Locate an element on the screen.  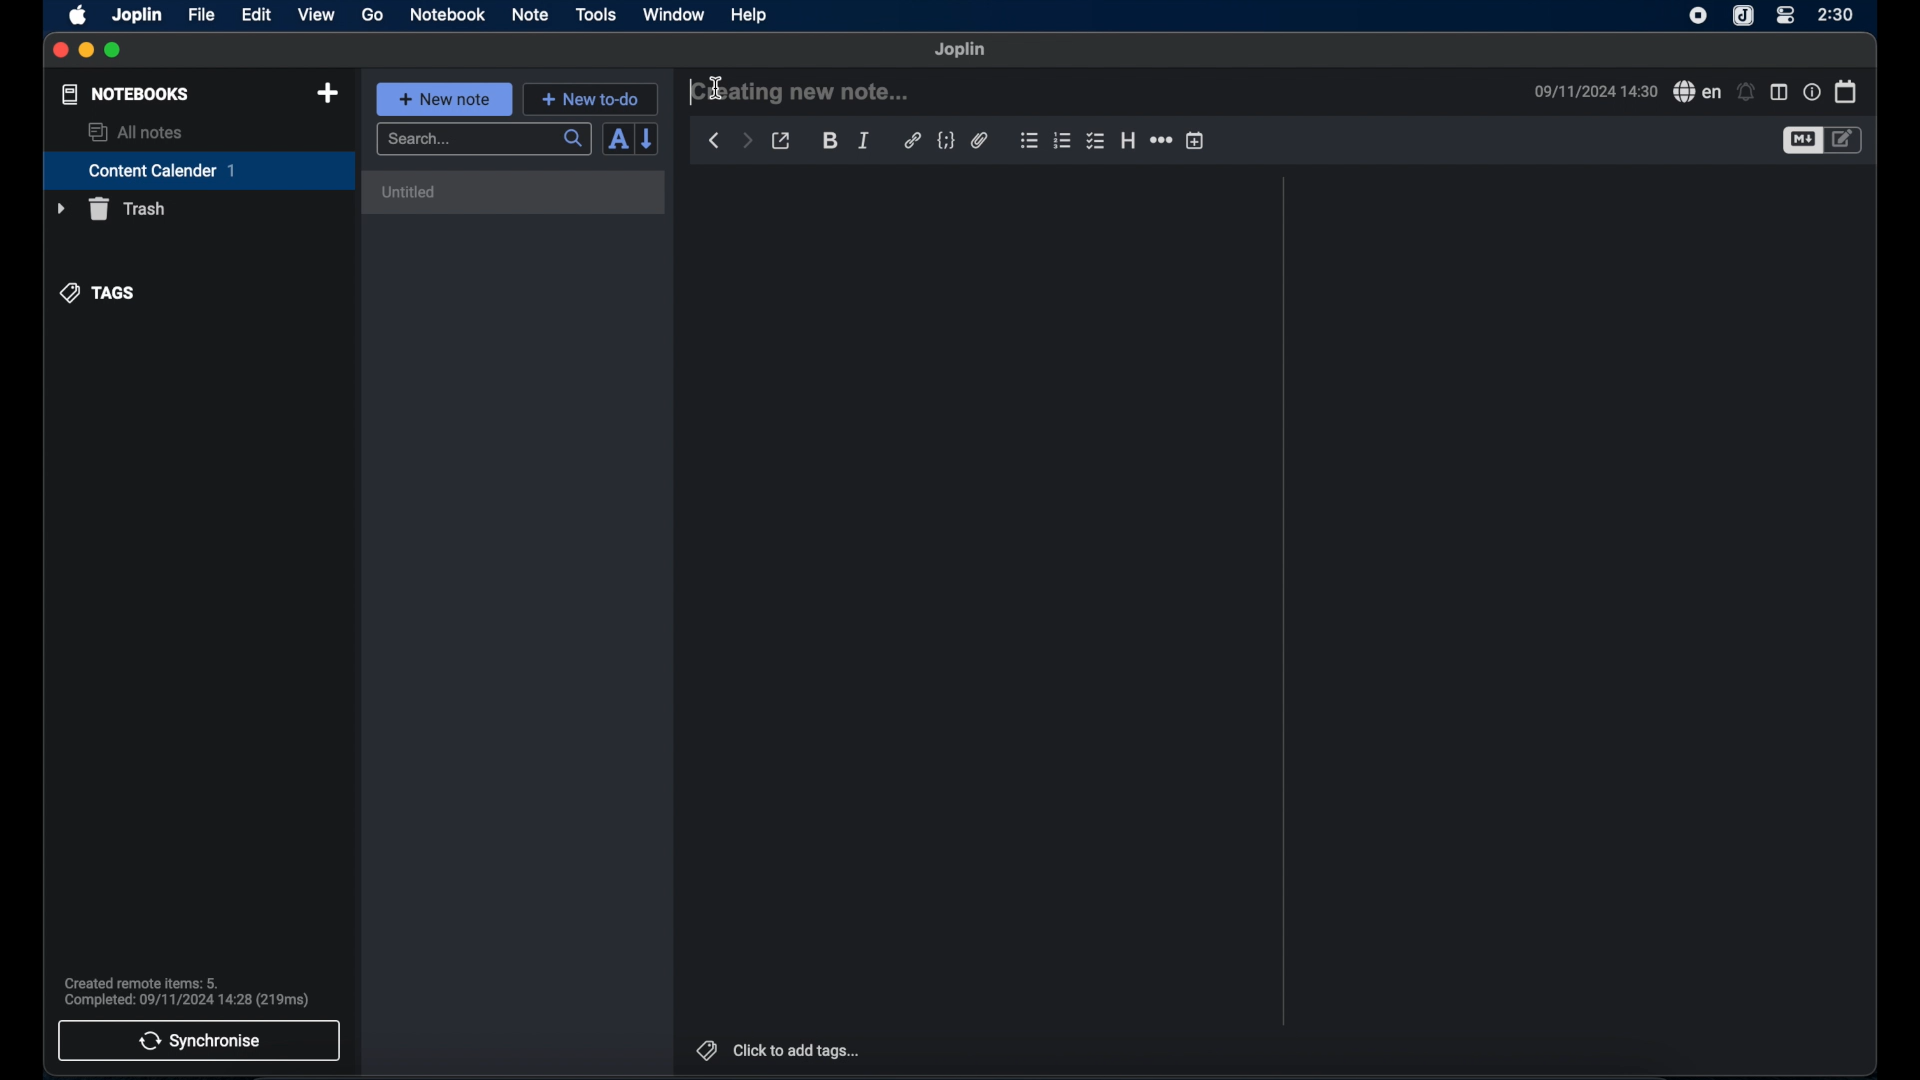
heading is located at coordinates (1128, 140).